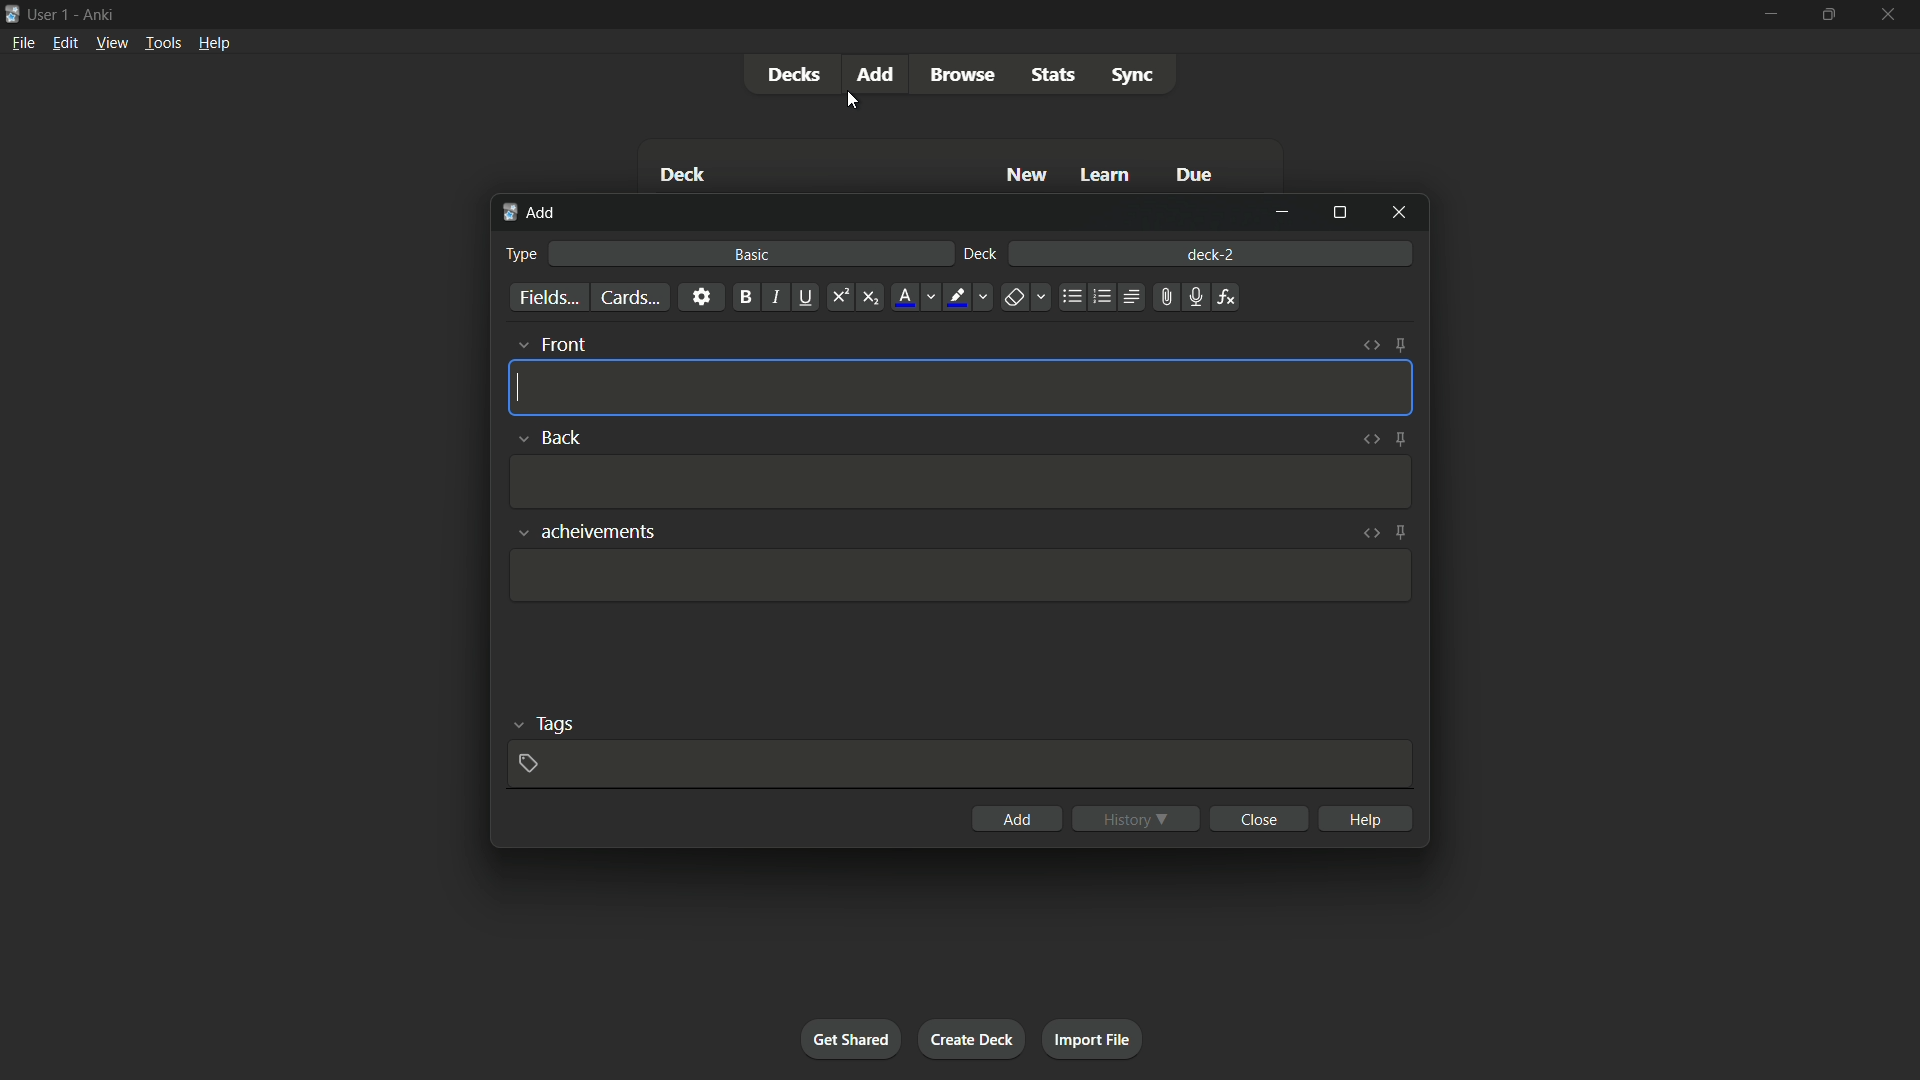  I want to click on cards, so click(632, 297).